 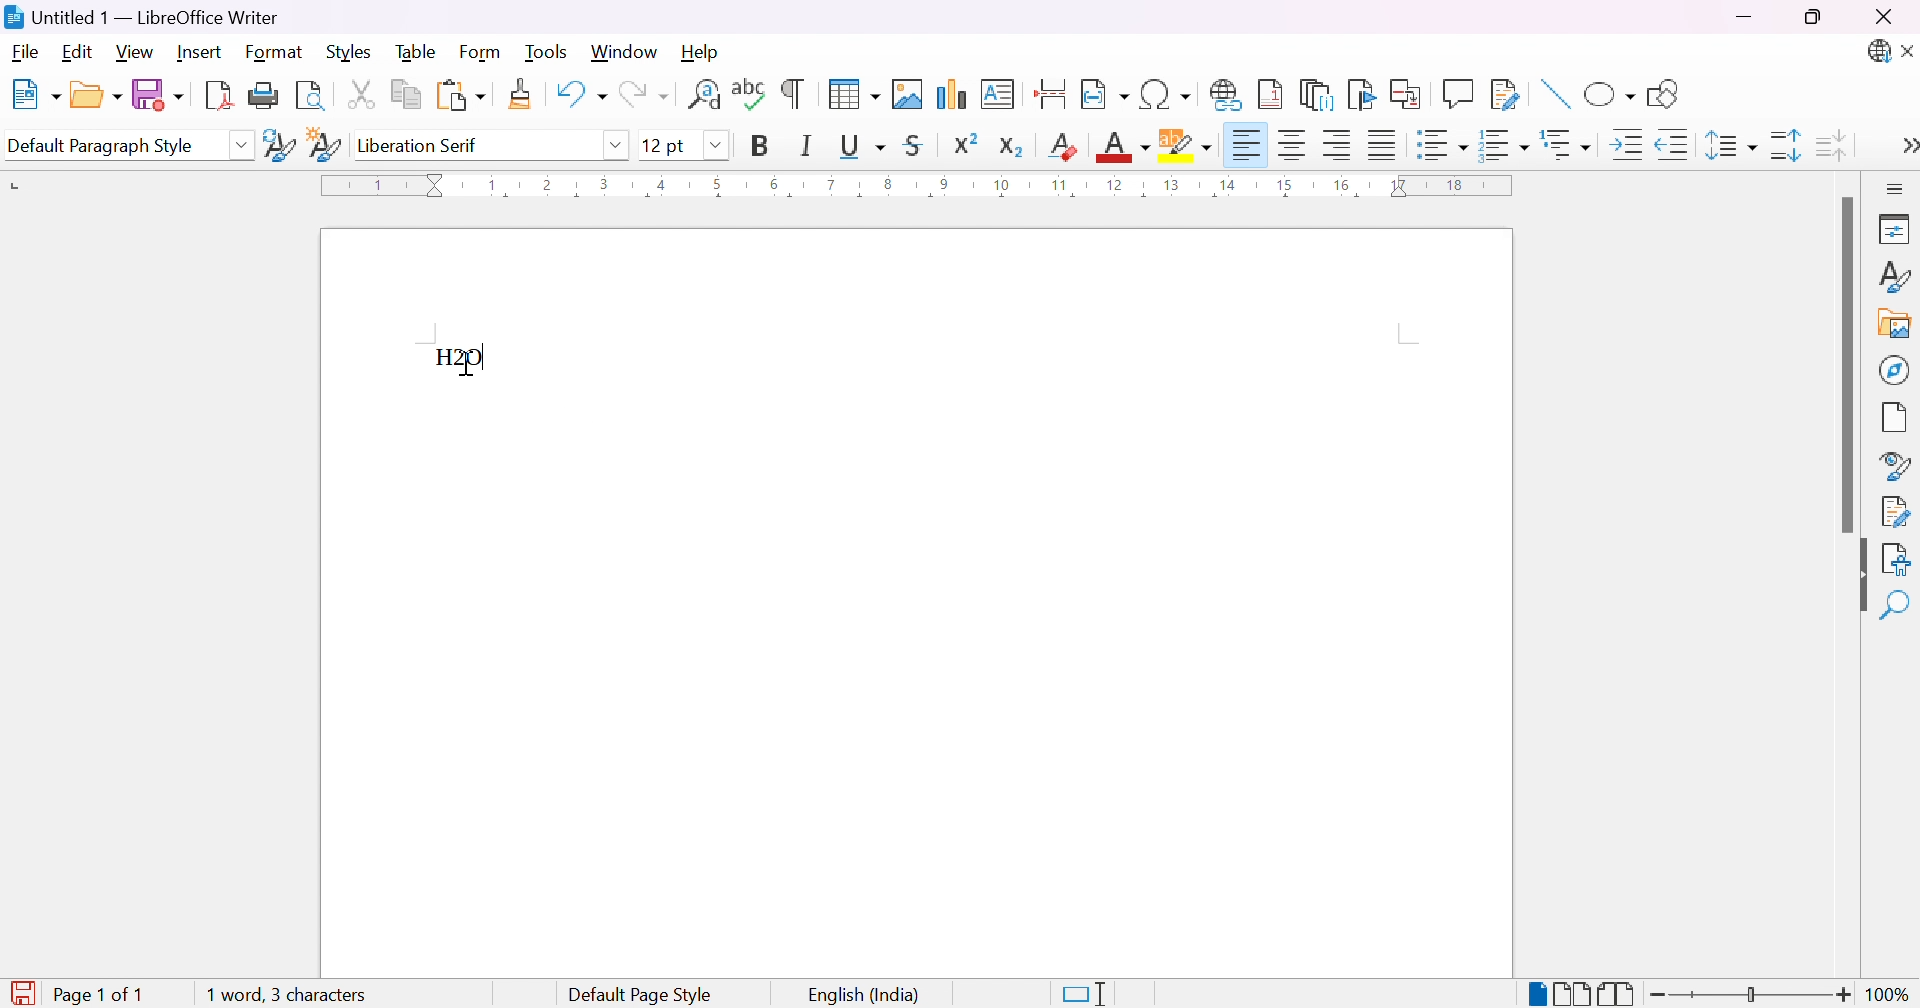 What do you see at coordinates (1854, 578) in the screenshot?
I see `Hide` at bounding box center [1854, 578].